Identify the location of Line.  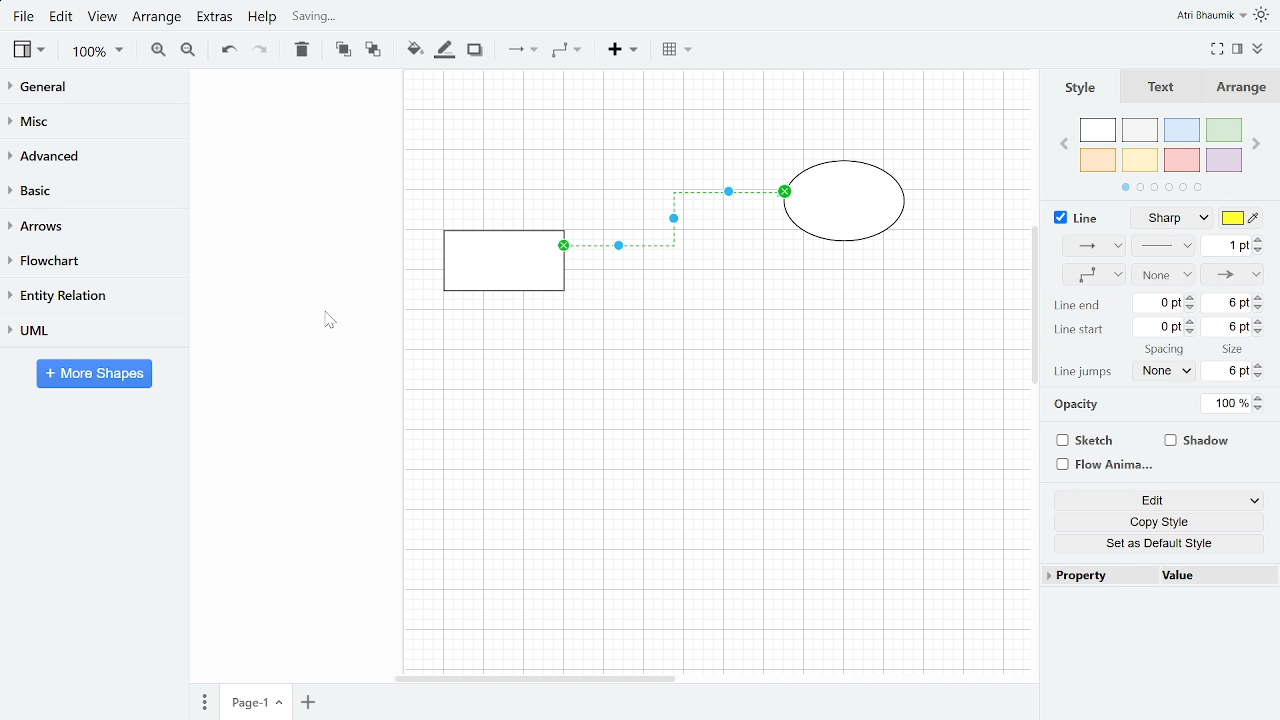
(1074, 217).